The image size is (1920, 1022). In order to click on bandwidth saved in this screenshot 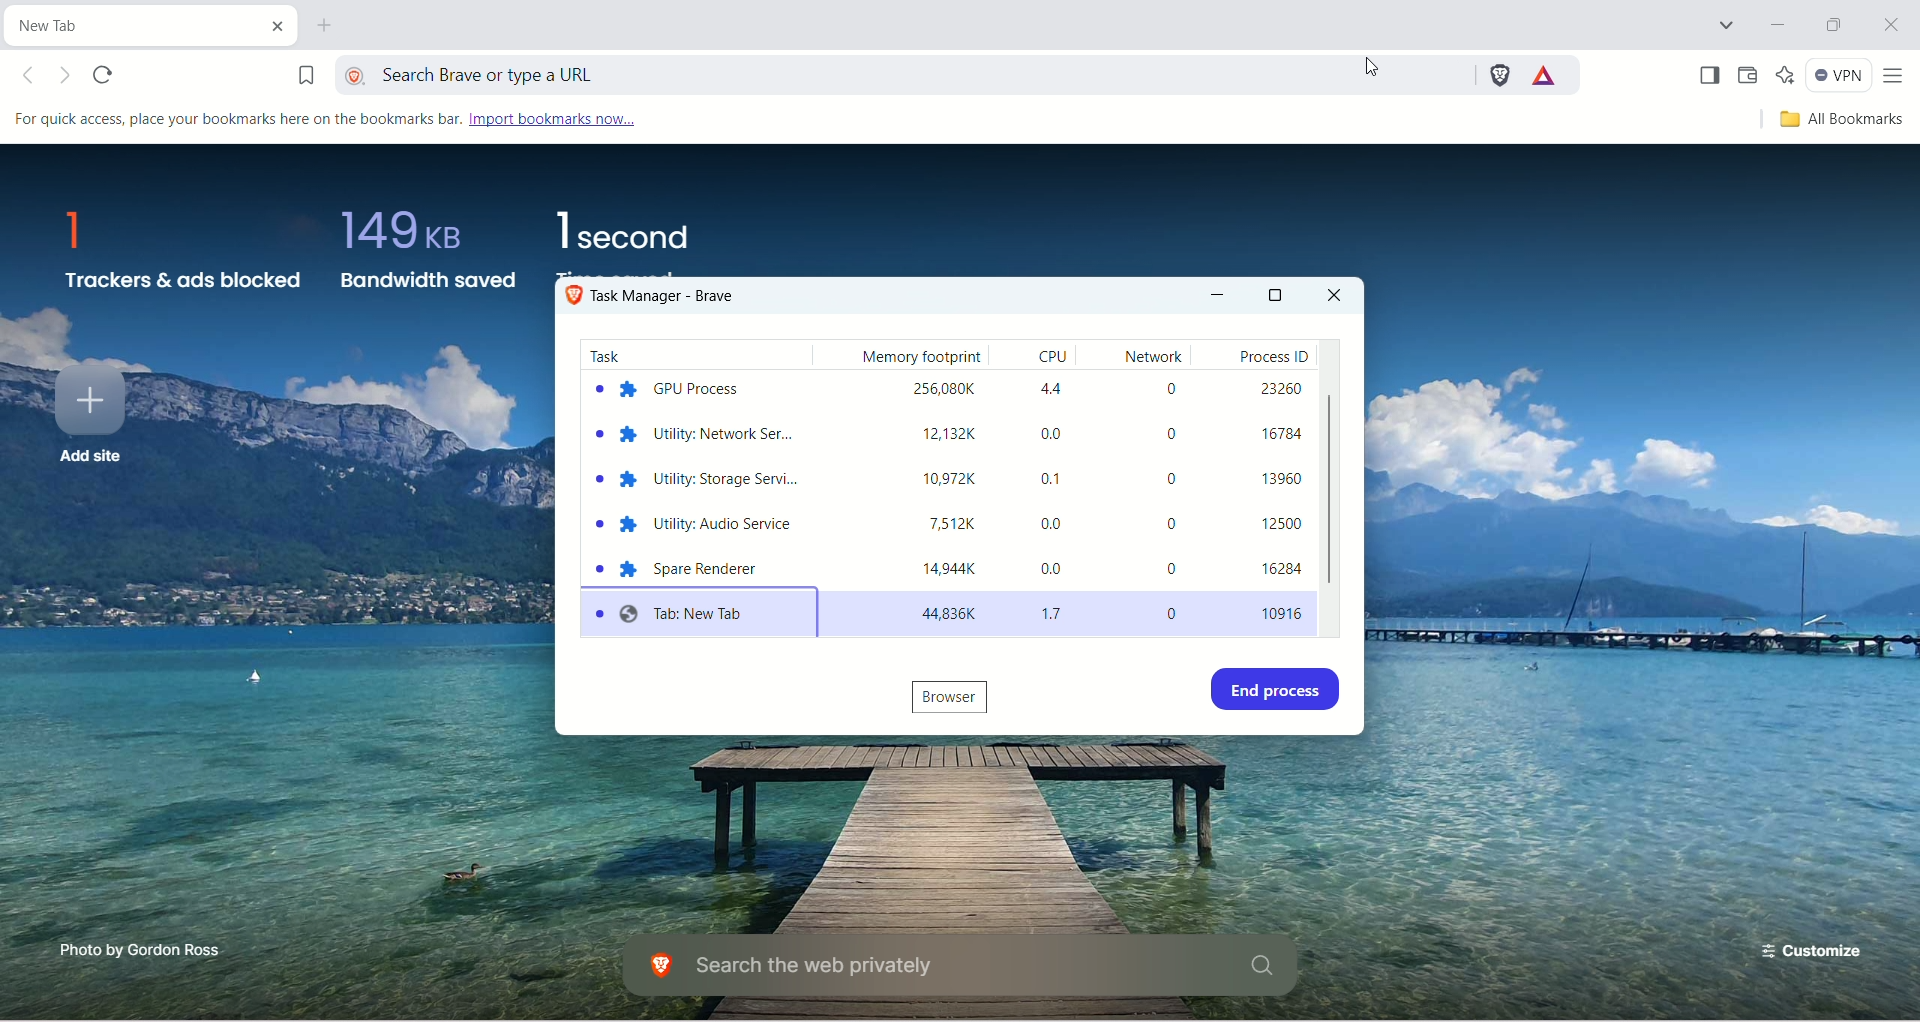, I will do `click(425, 258)`.